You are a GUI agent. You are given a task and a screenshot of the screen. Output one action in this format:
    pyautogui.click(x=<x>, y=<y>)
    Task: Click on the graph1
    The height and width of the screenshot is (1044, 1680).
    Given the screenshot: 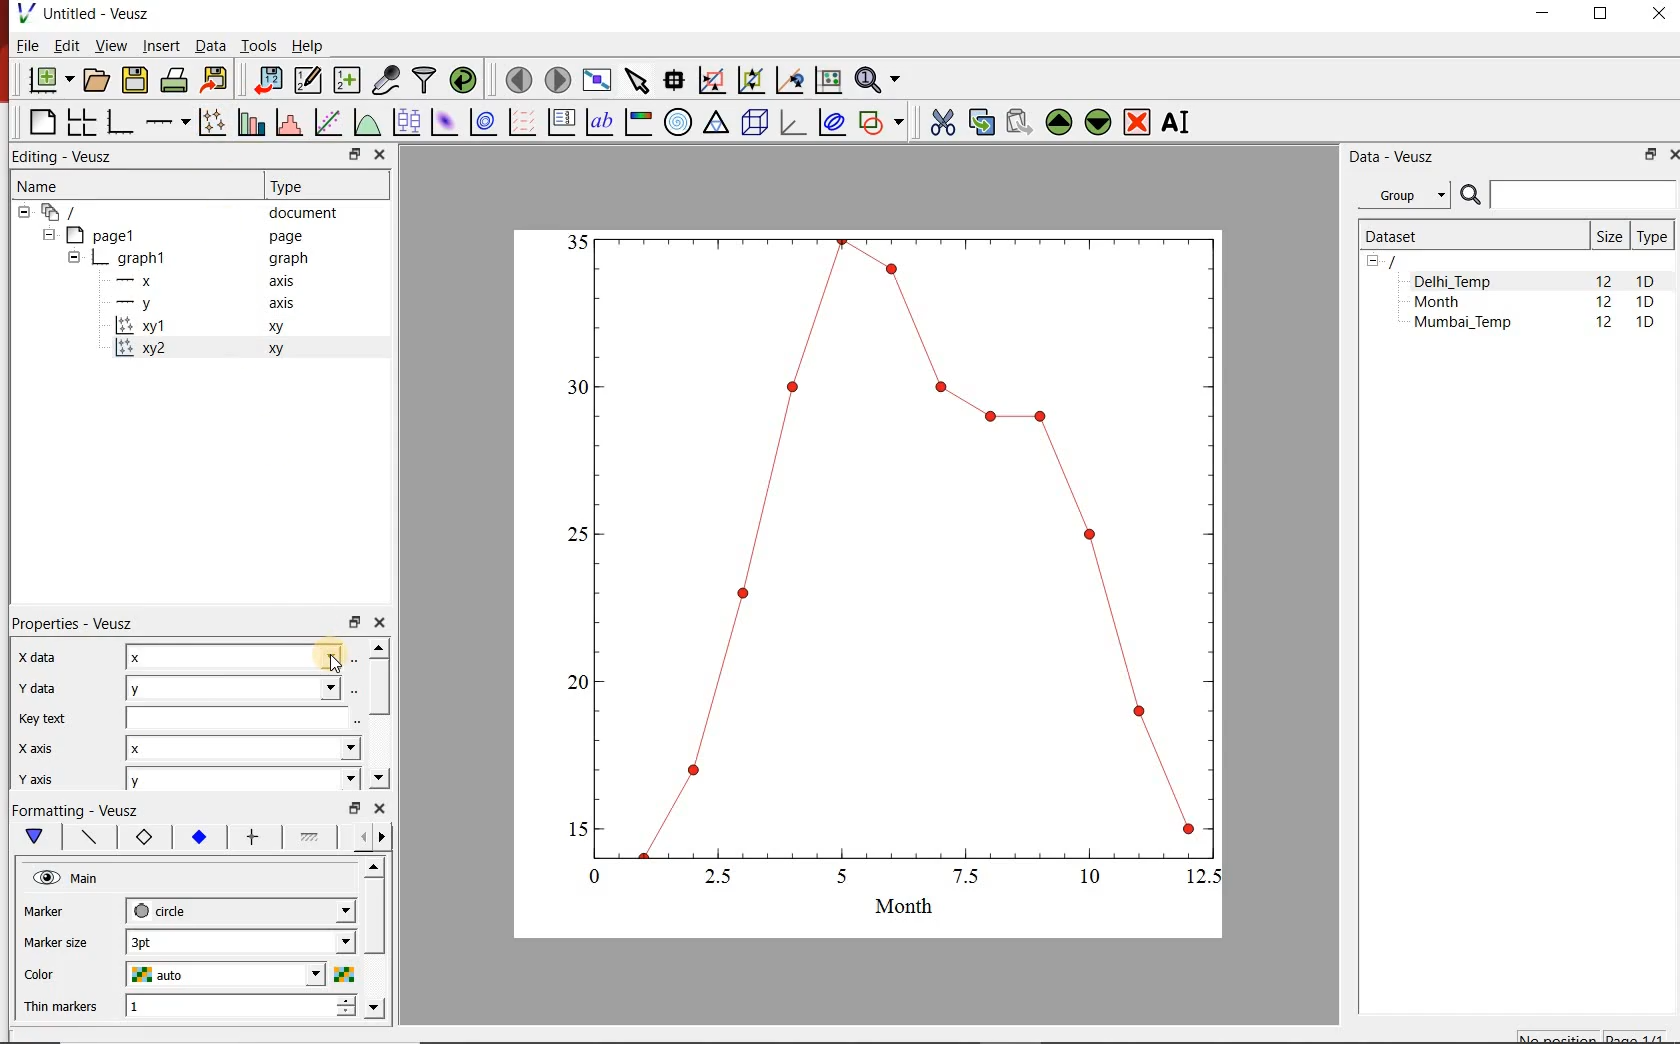 What is the action you would take?
    pyautogui.click(x=190, y=258)
    